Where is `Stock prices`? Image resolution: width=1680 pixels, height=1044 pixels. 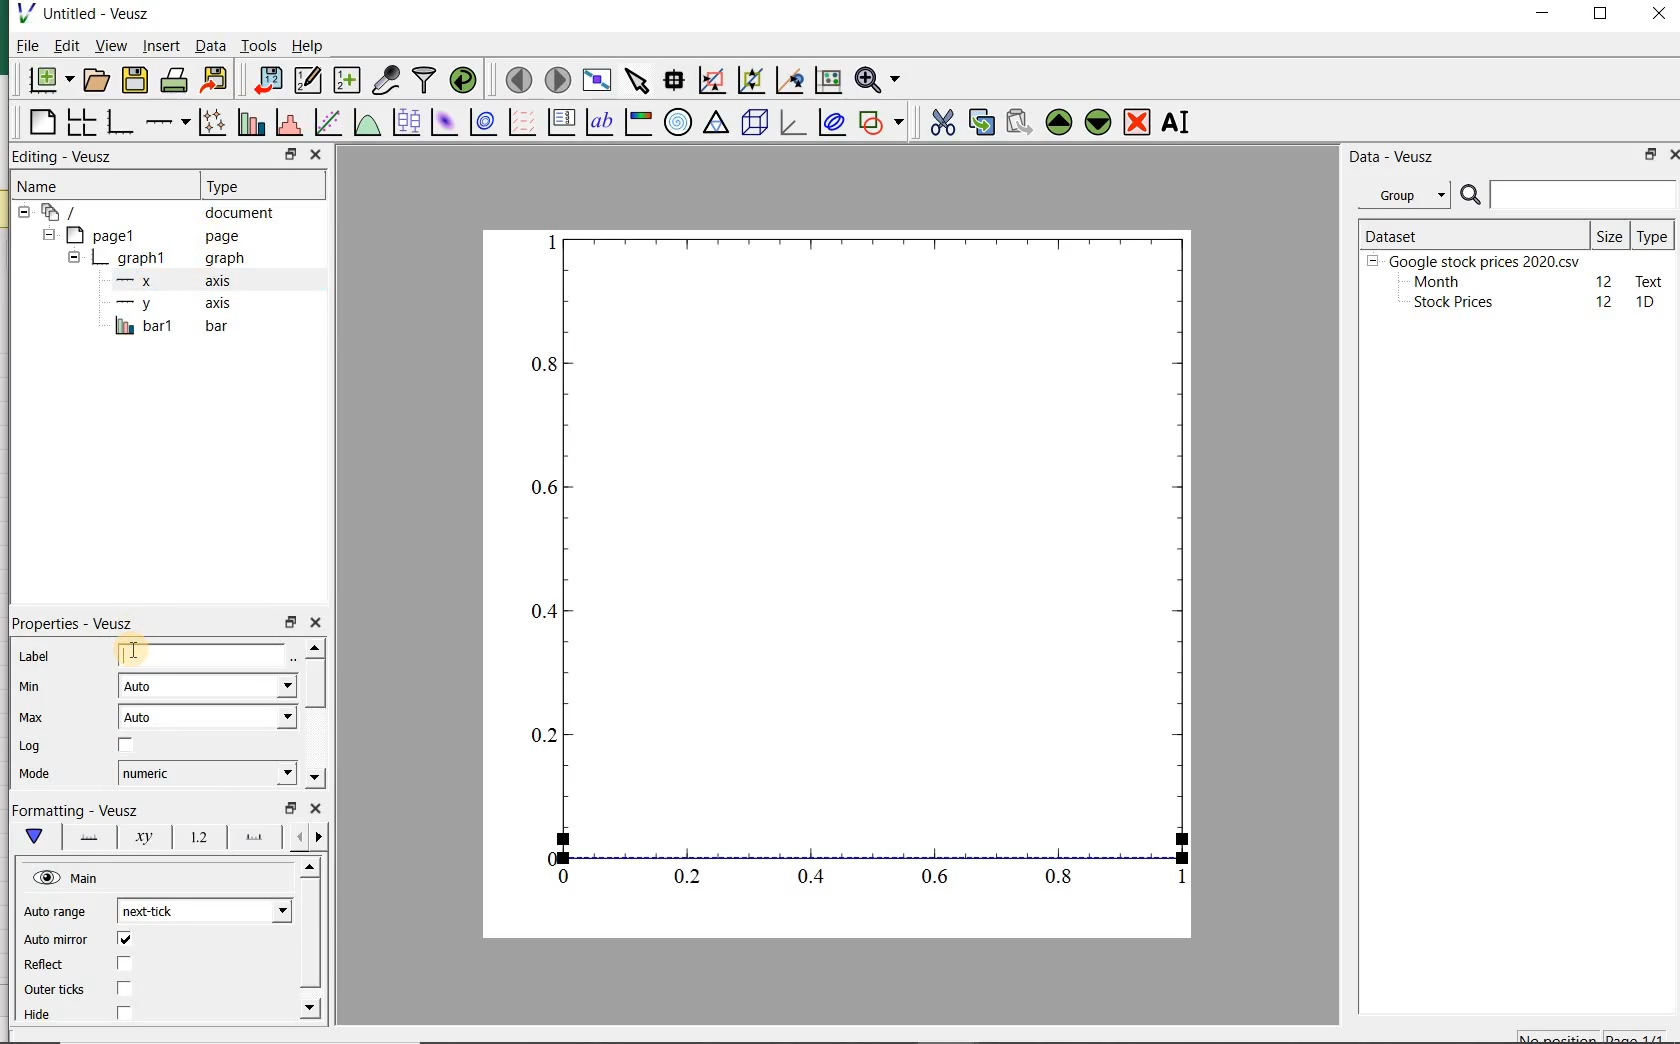
Stock prices is located at coordinates (1444, 303).